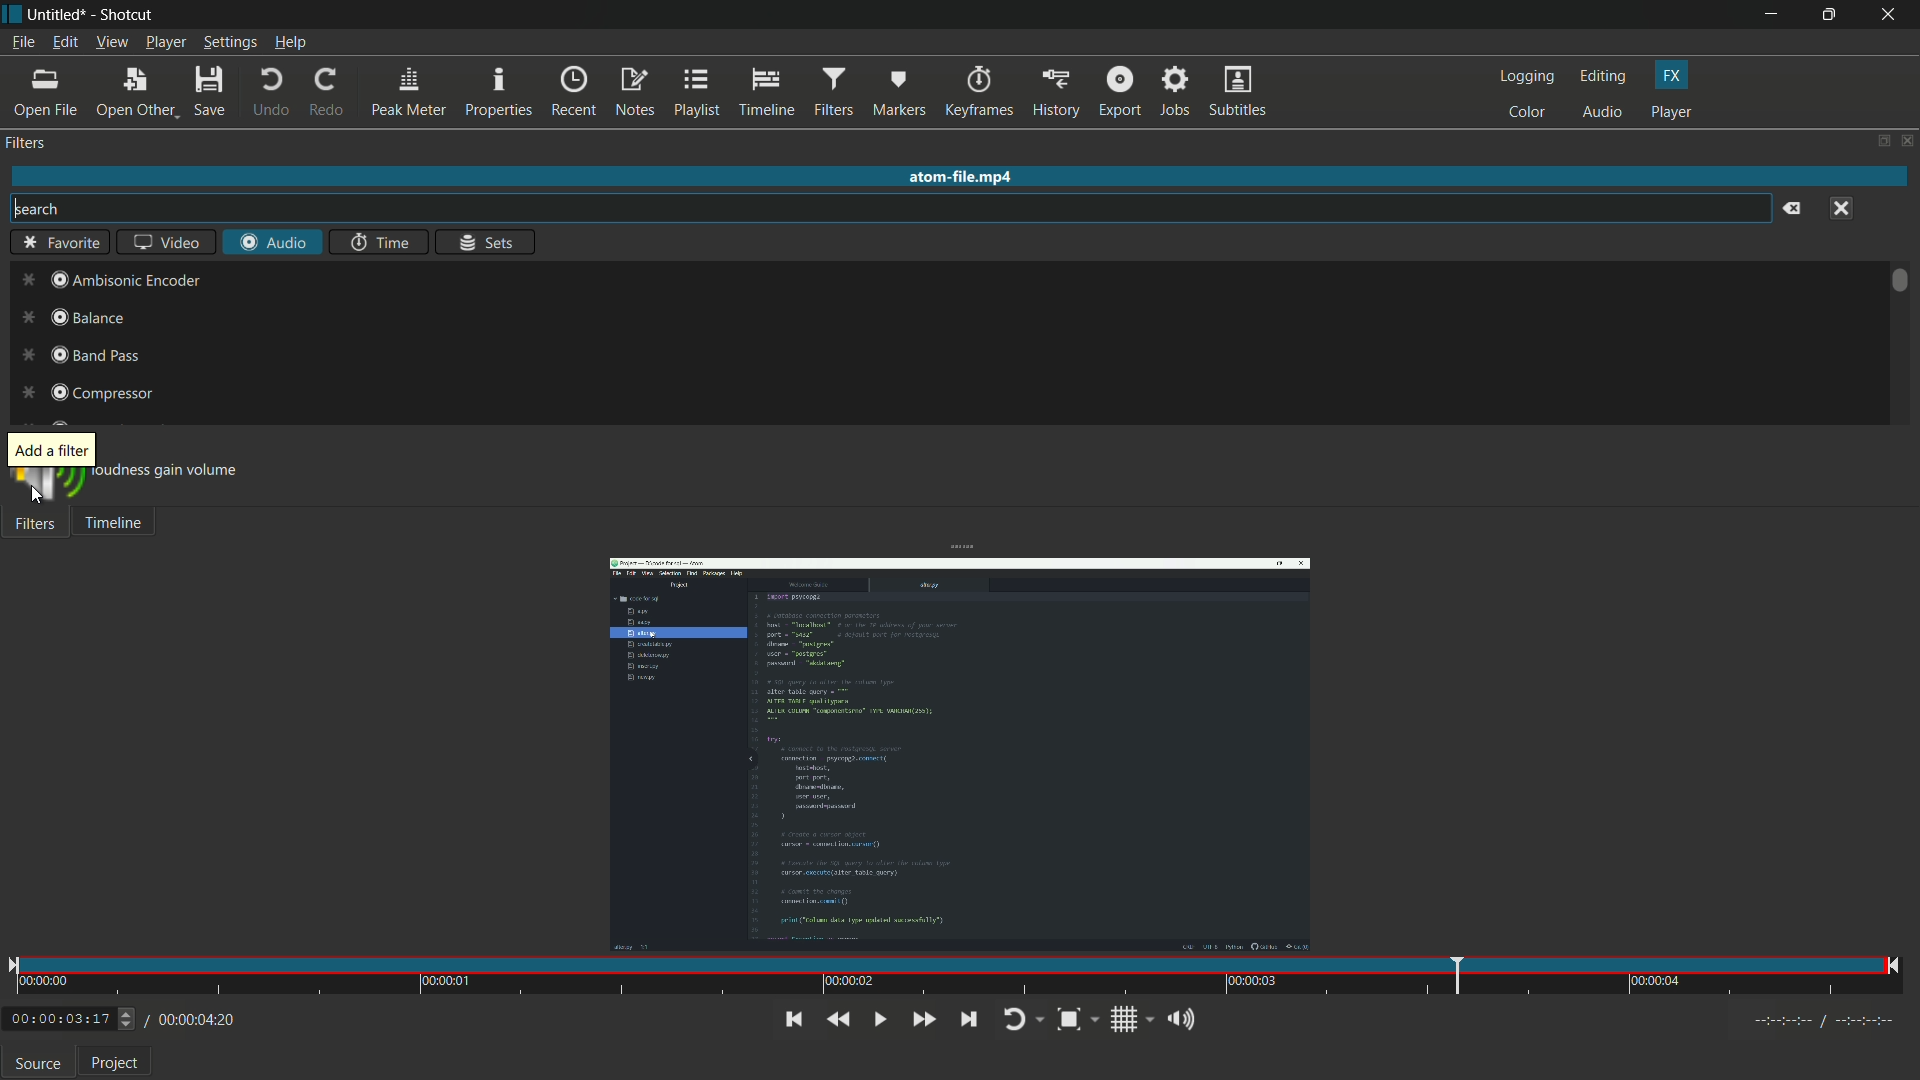 This screenshot has height=1080, width=1920. What do you see at coordinates (1604, 76) in the screenshot?
I see `editing` at bounding box center [1604, 76].